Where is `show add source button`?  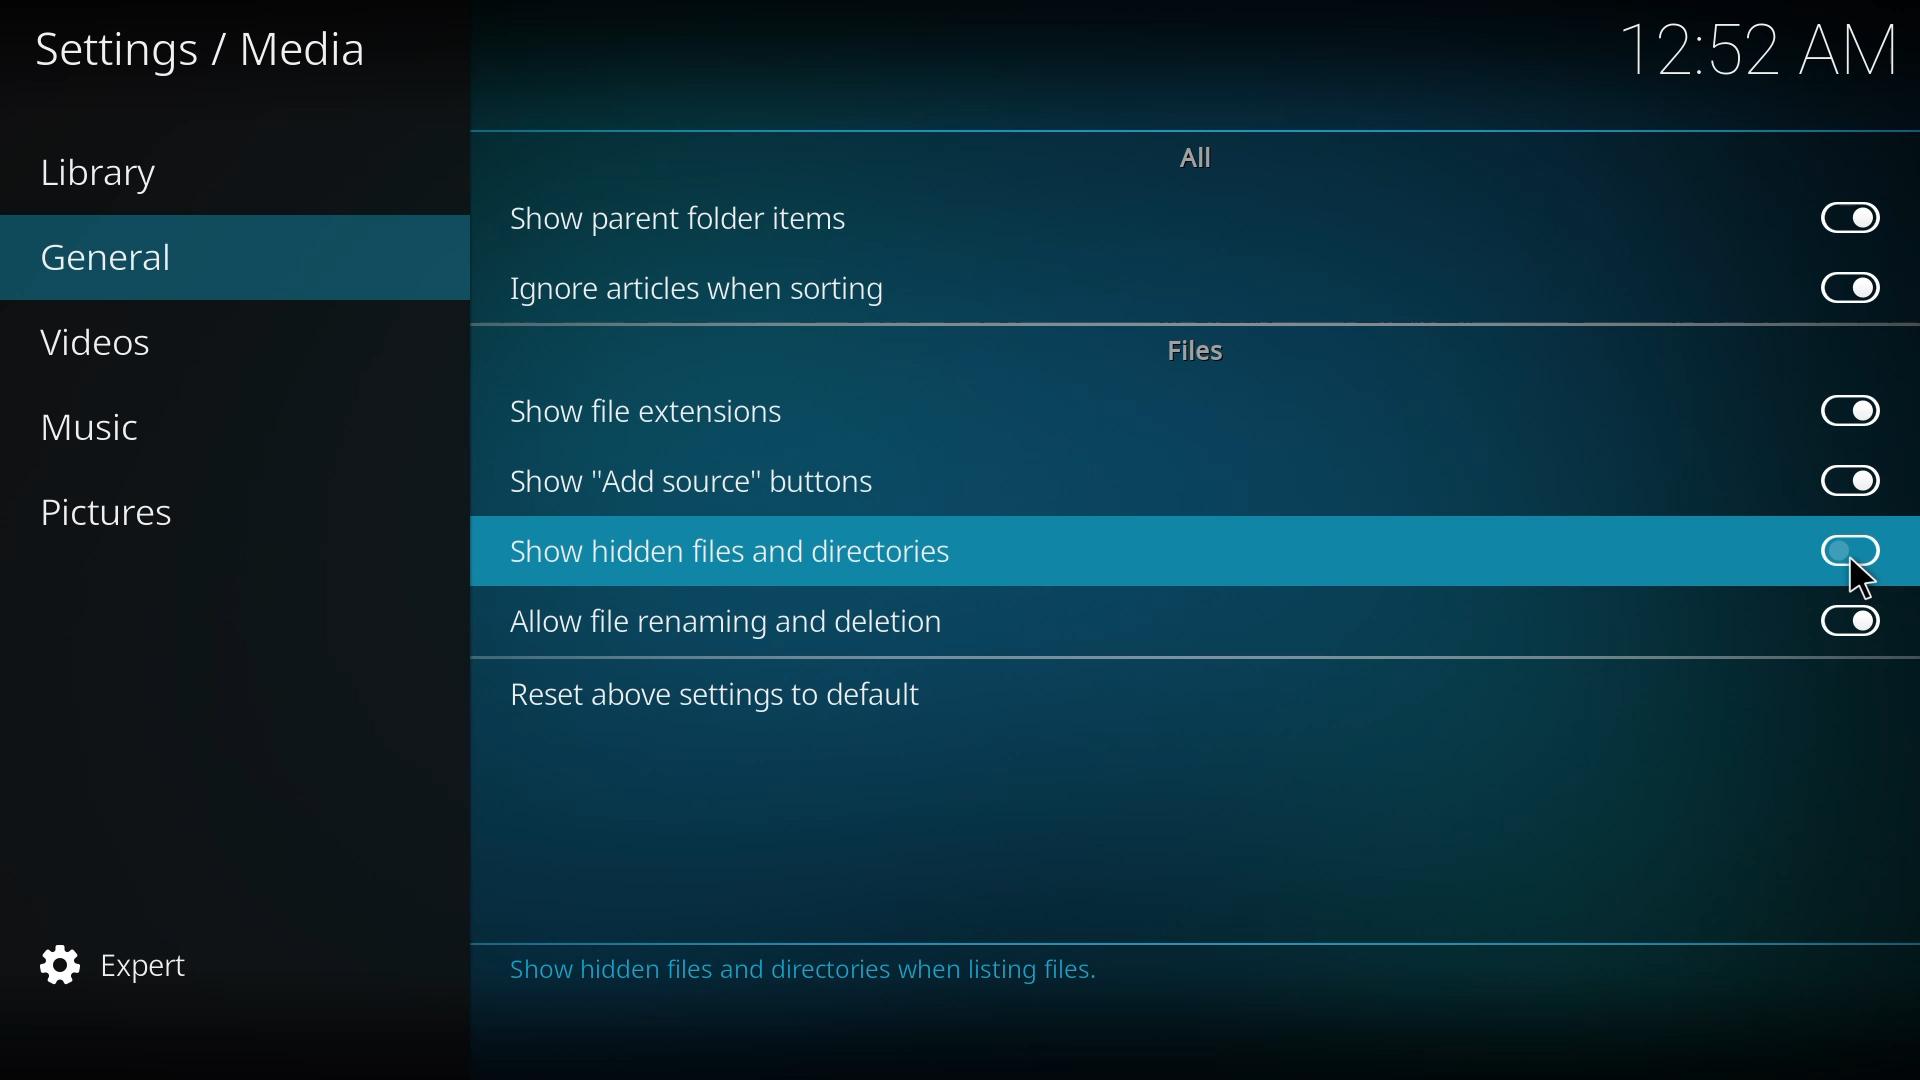 show add source button is located at coordinates (693, 482).